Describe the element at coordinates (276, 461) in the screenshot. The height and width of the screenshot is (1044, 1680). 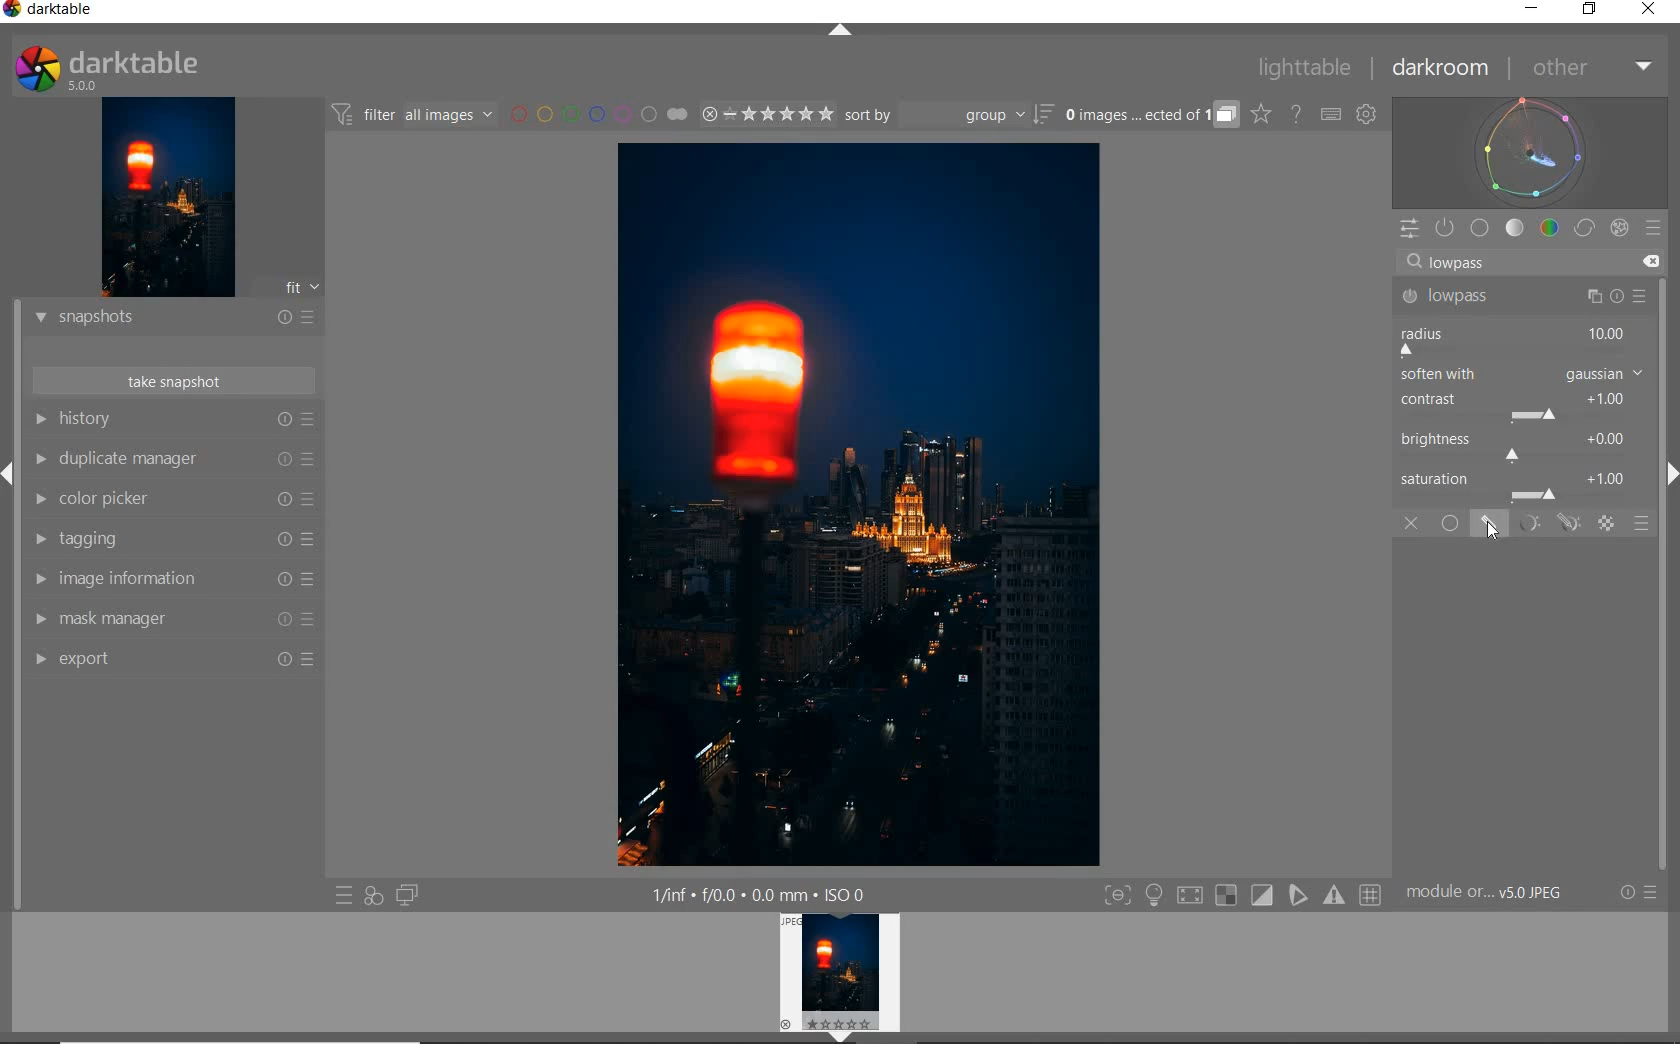
I see `Reset` at that location.